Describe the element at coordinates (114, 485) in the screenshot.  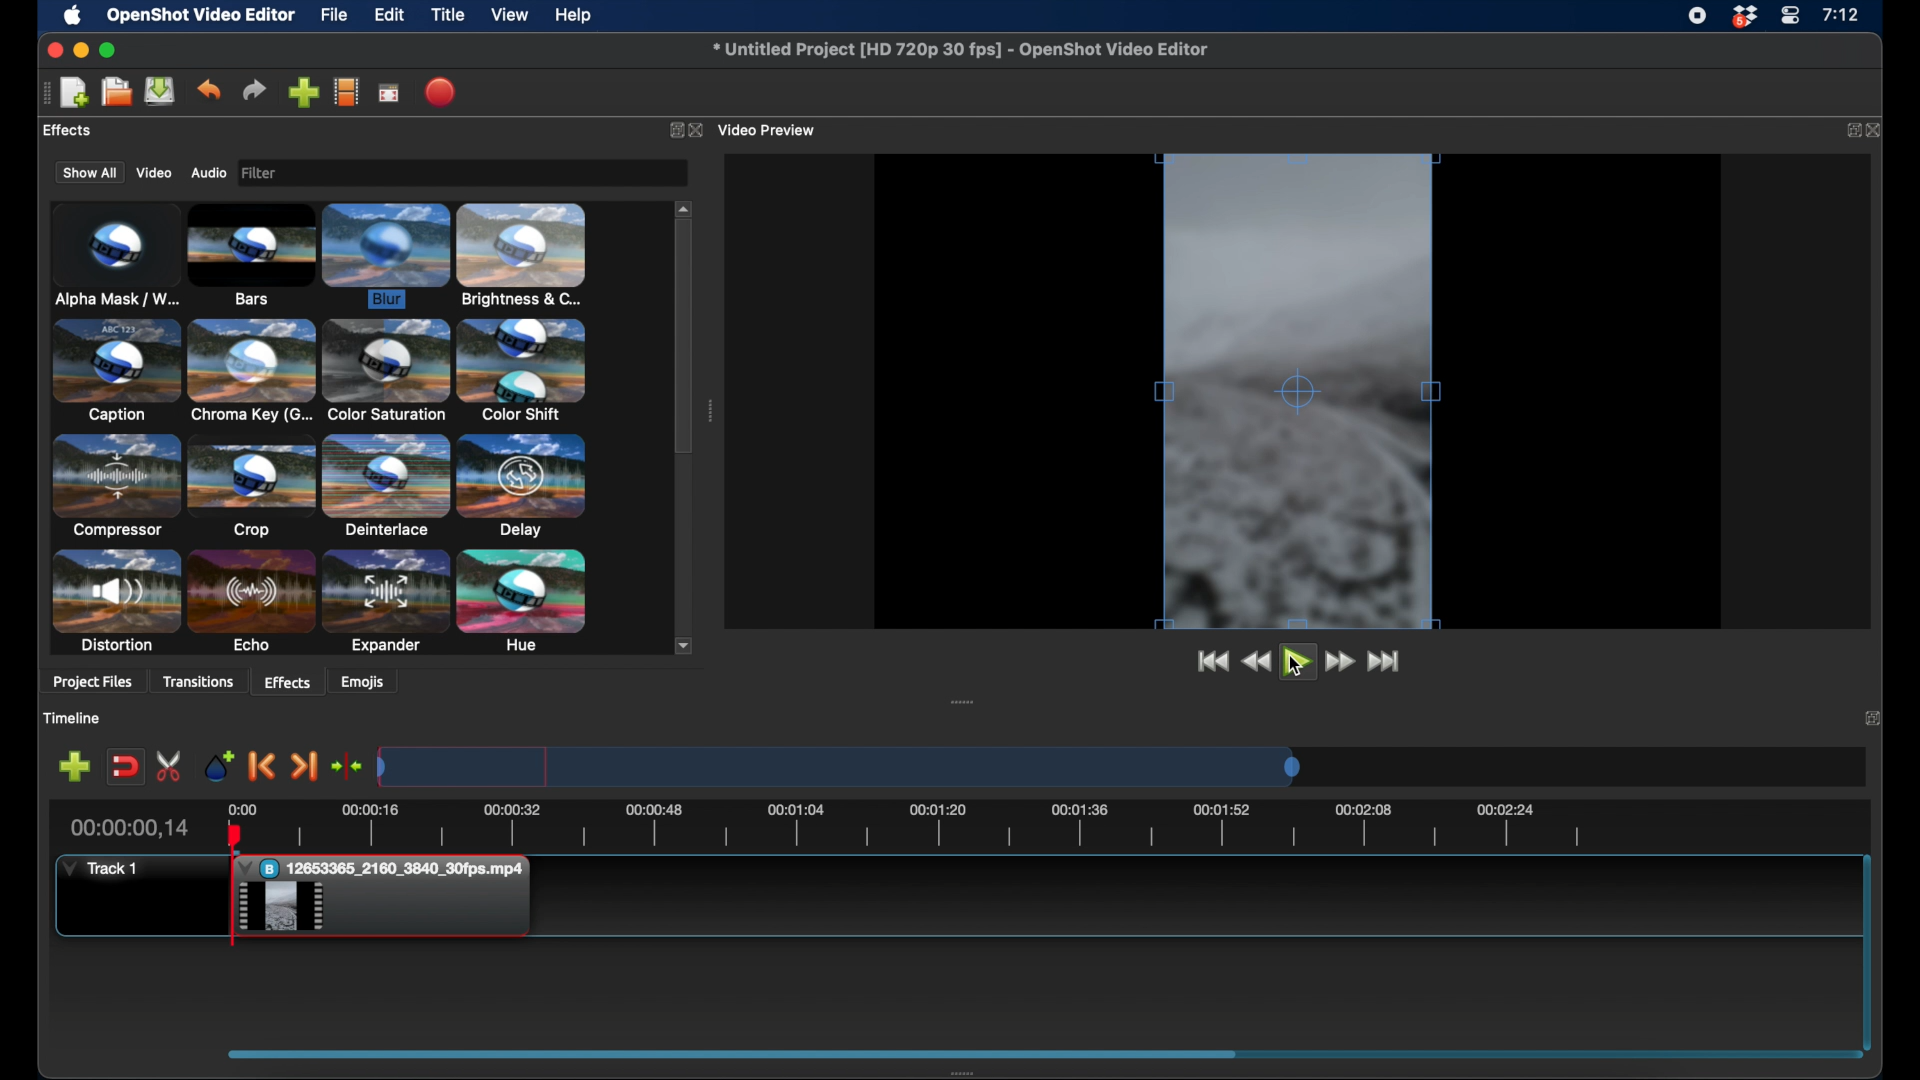
I see `compressor` at that location.